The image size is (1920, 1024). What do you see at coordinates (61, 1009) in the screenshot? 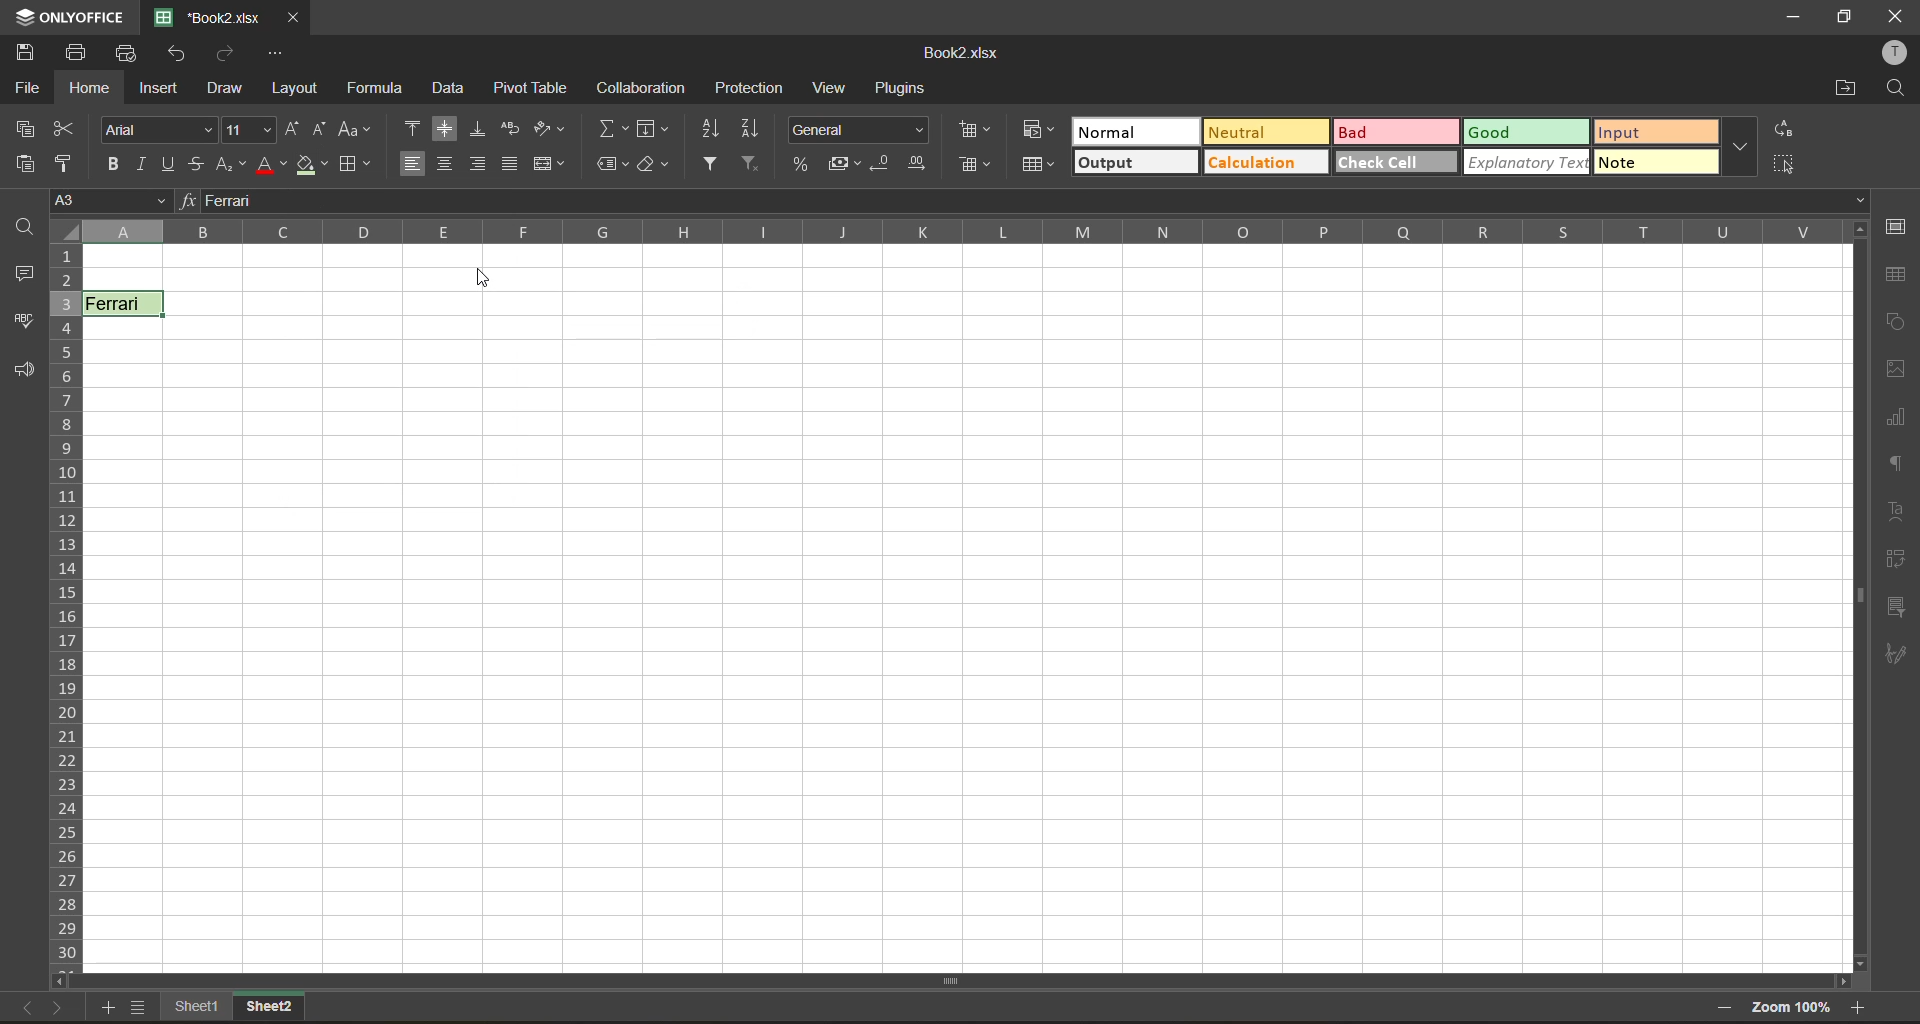
I see `next` at bounding box center [61, 1009].